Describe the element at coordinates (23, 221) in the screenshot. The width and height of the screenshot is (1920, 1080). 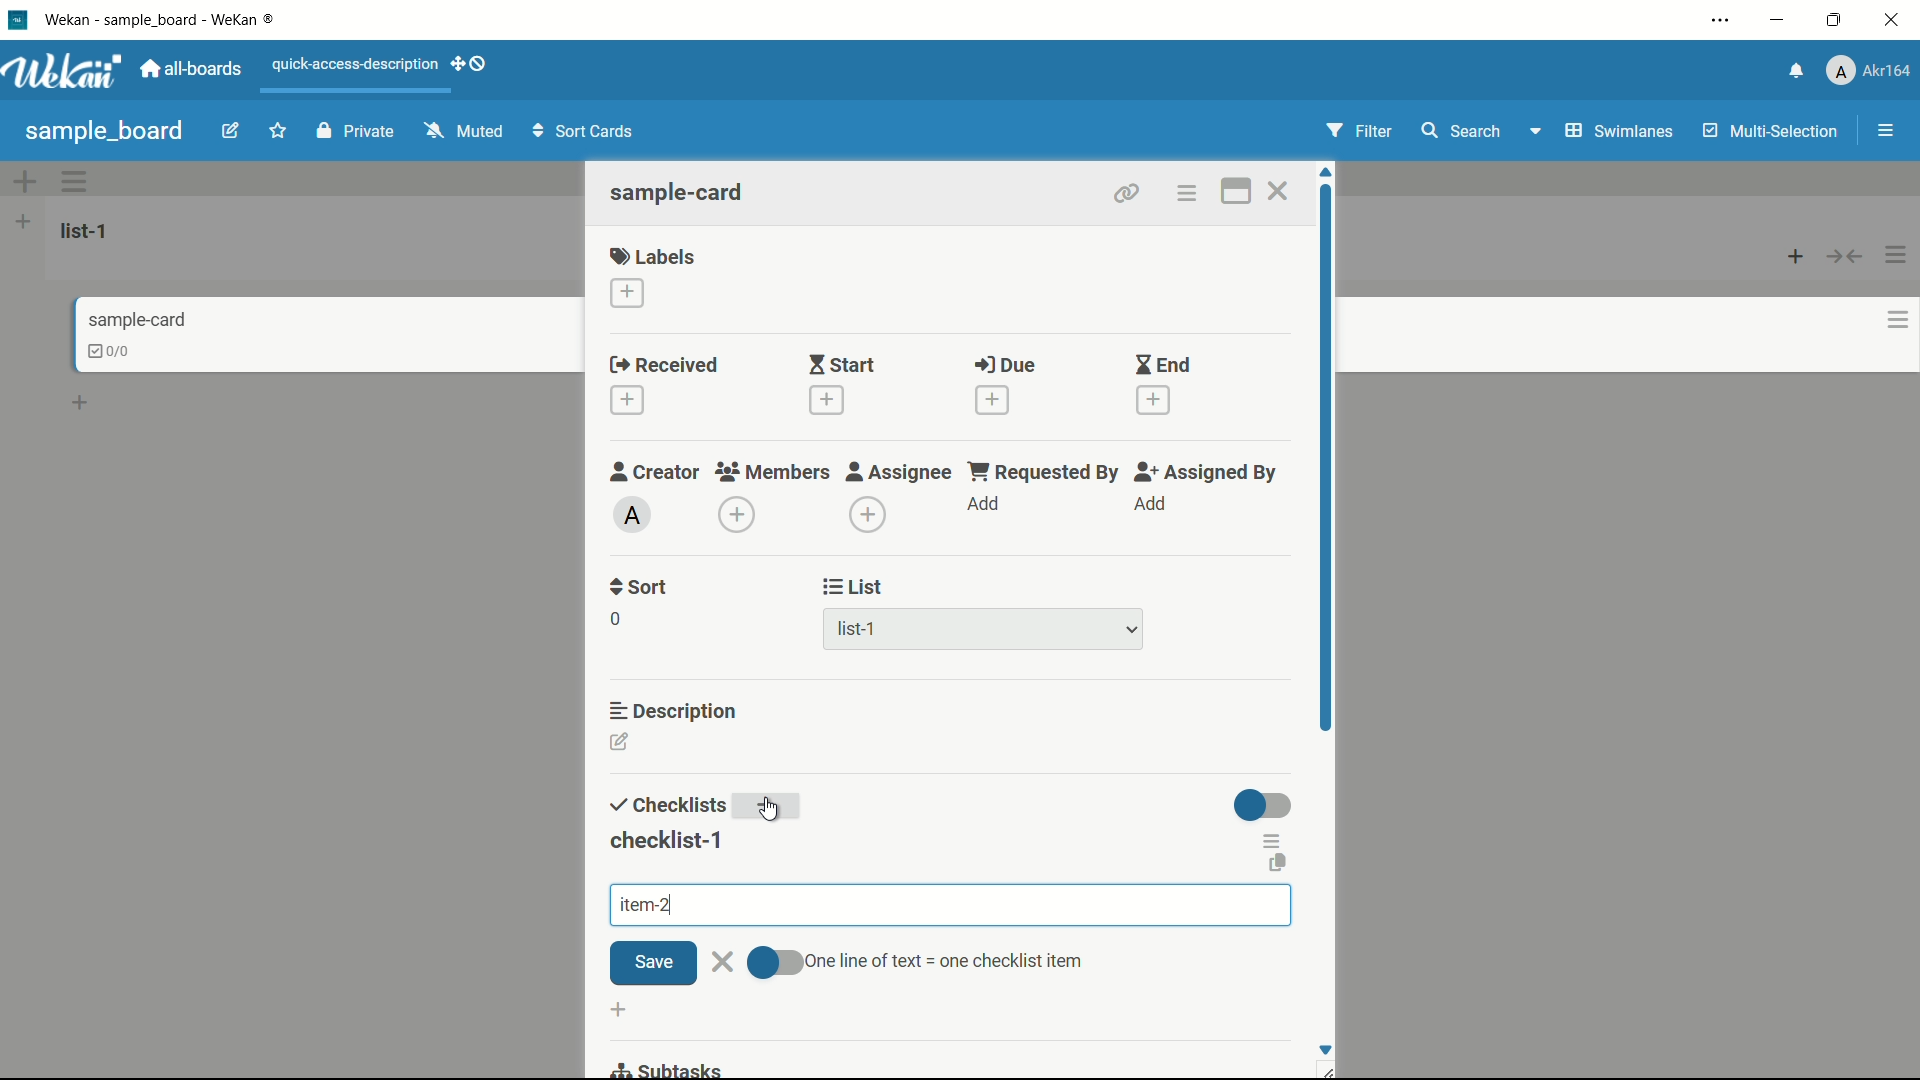
I see `add list` at that location.